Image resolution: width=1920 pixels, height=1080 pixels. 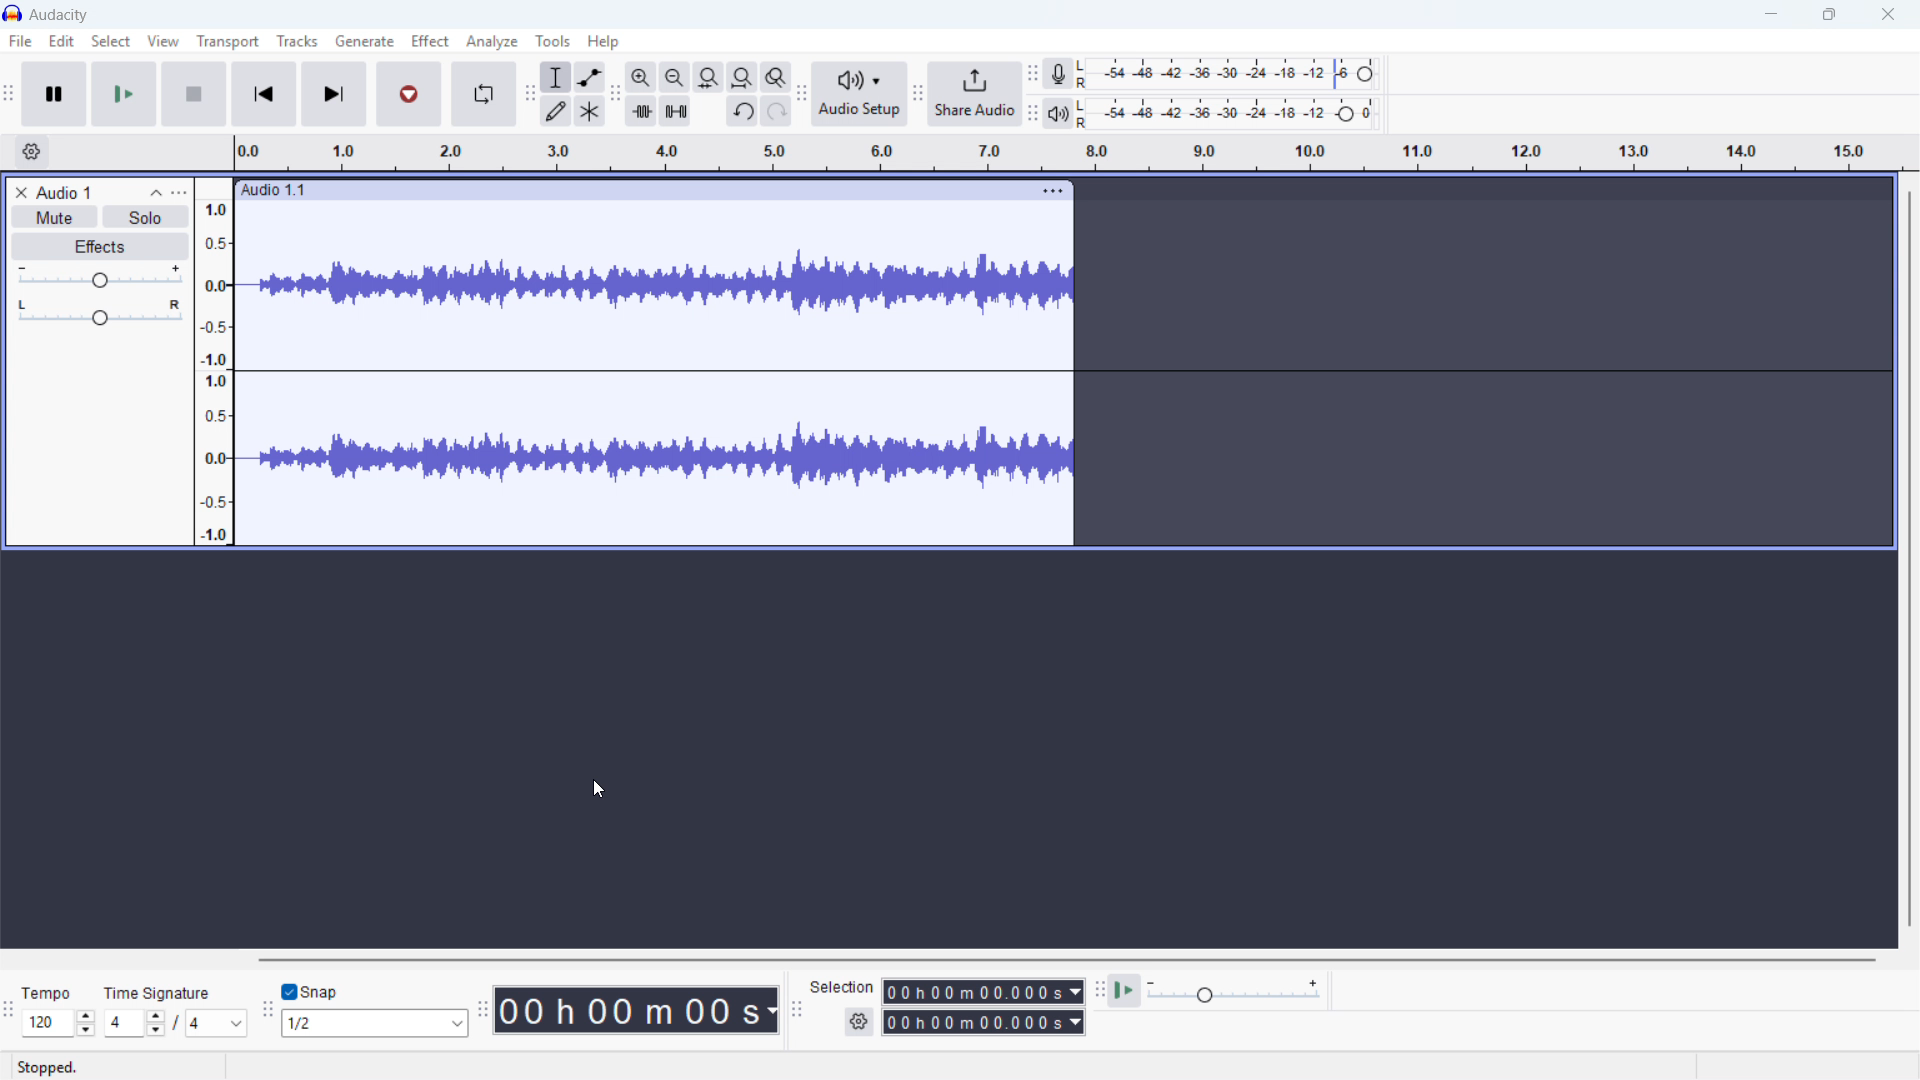 I want to click on Record , so click(x=409, y=94).